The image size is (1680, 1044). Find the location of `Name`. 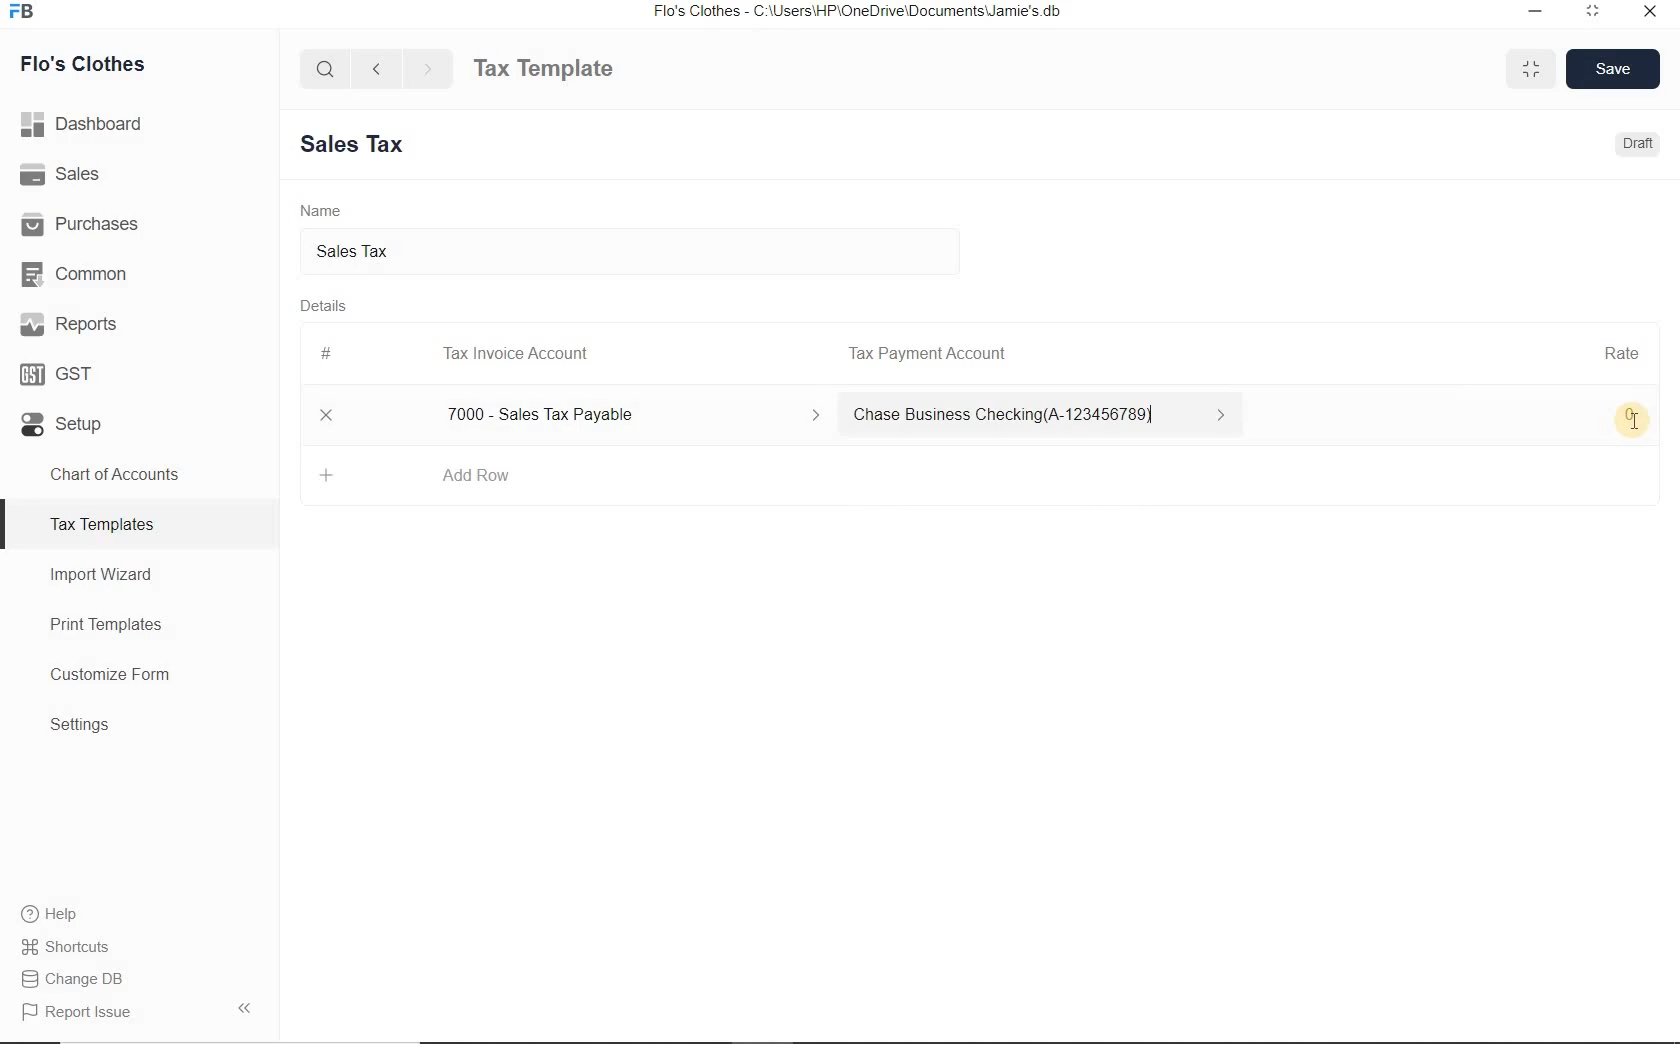

Name is located at coordinates (316, 209).